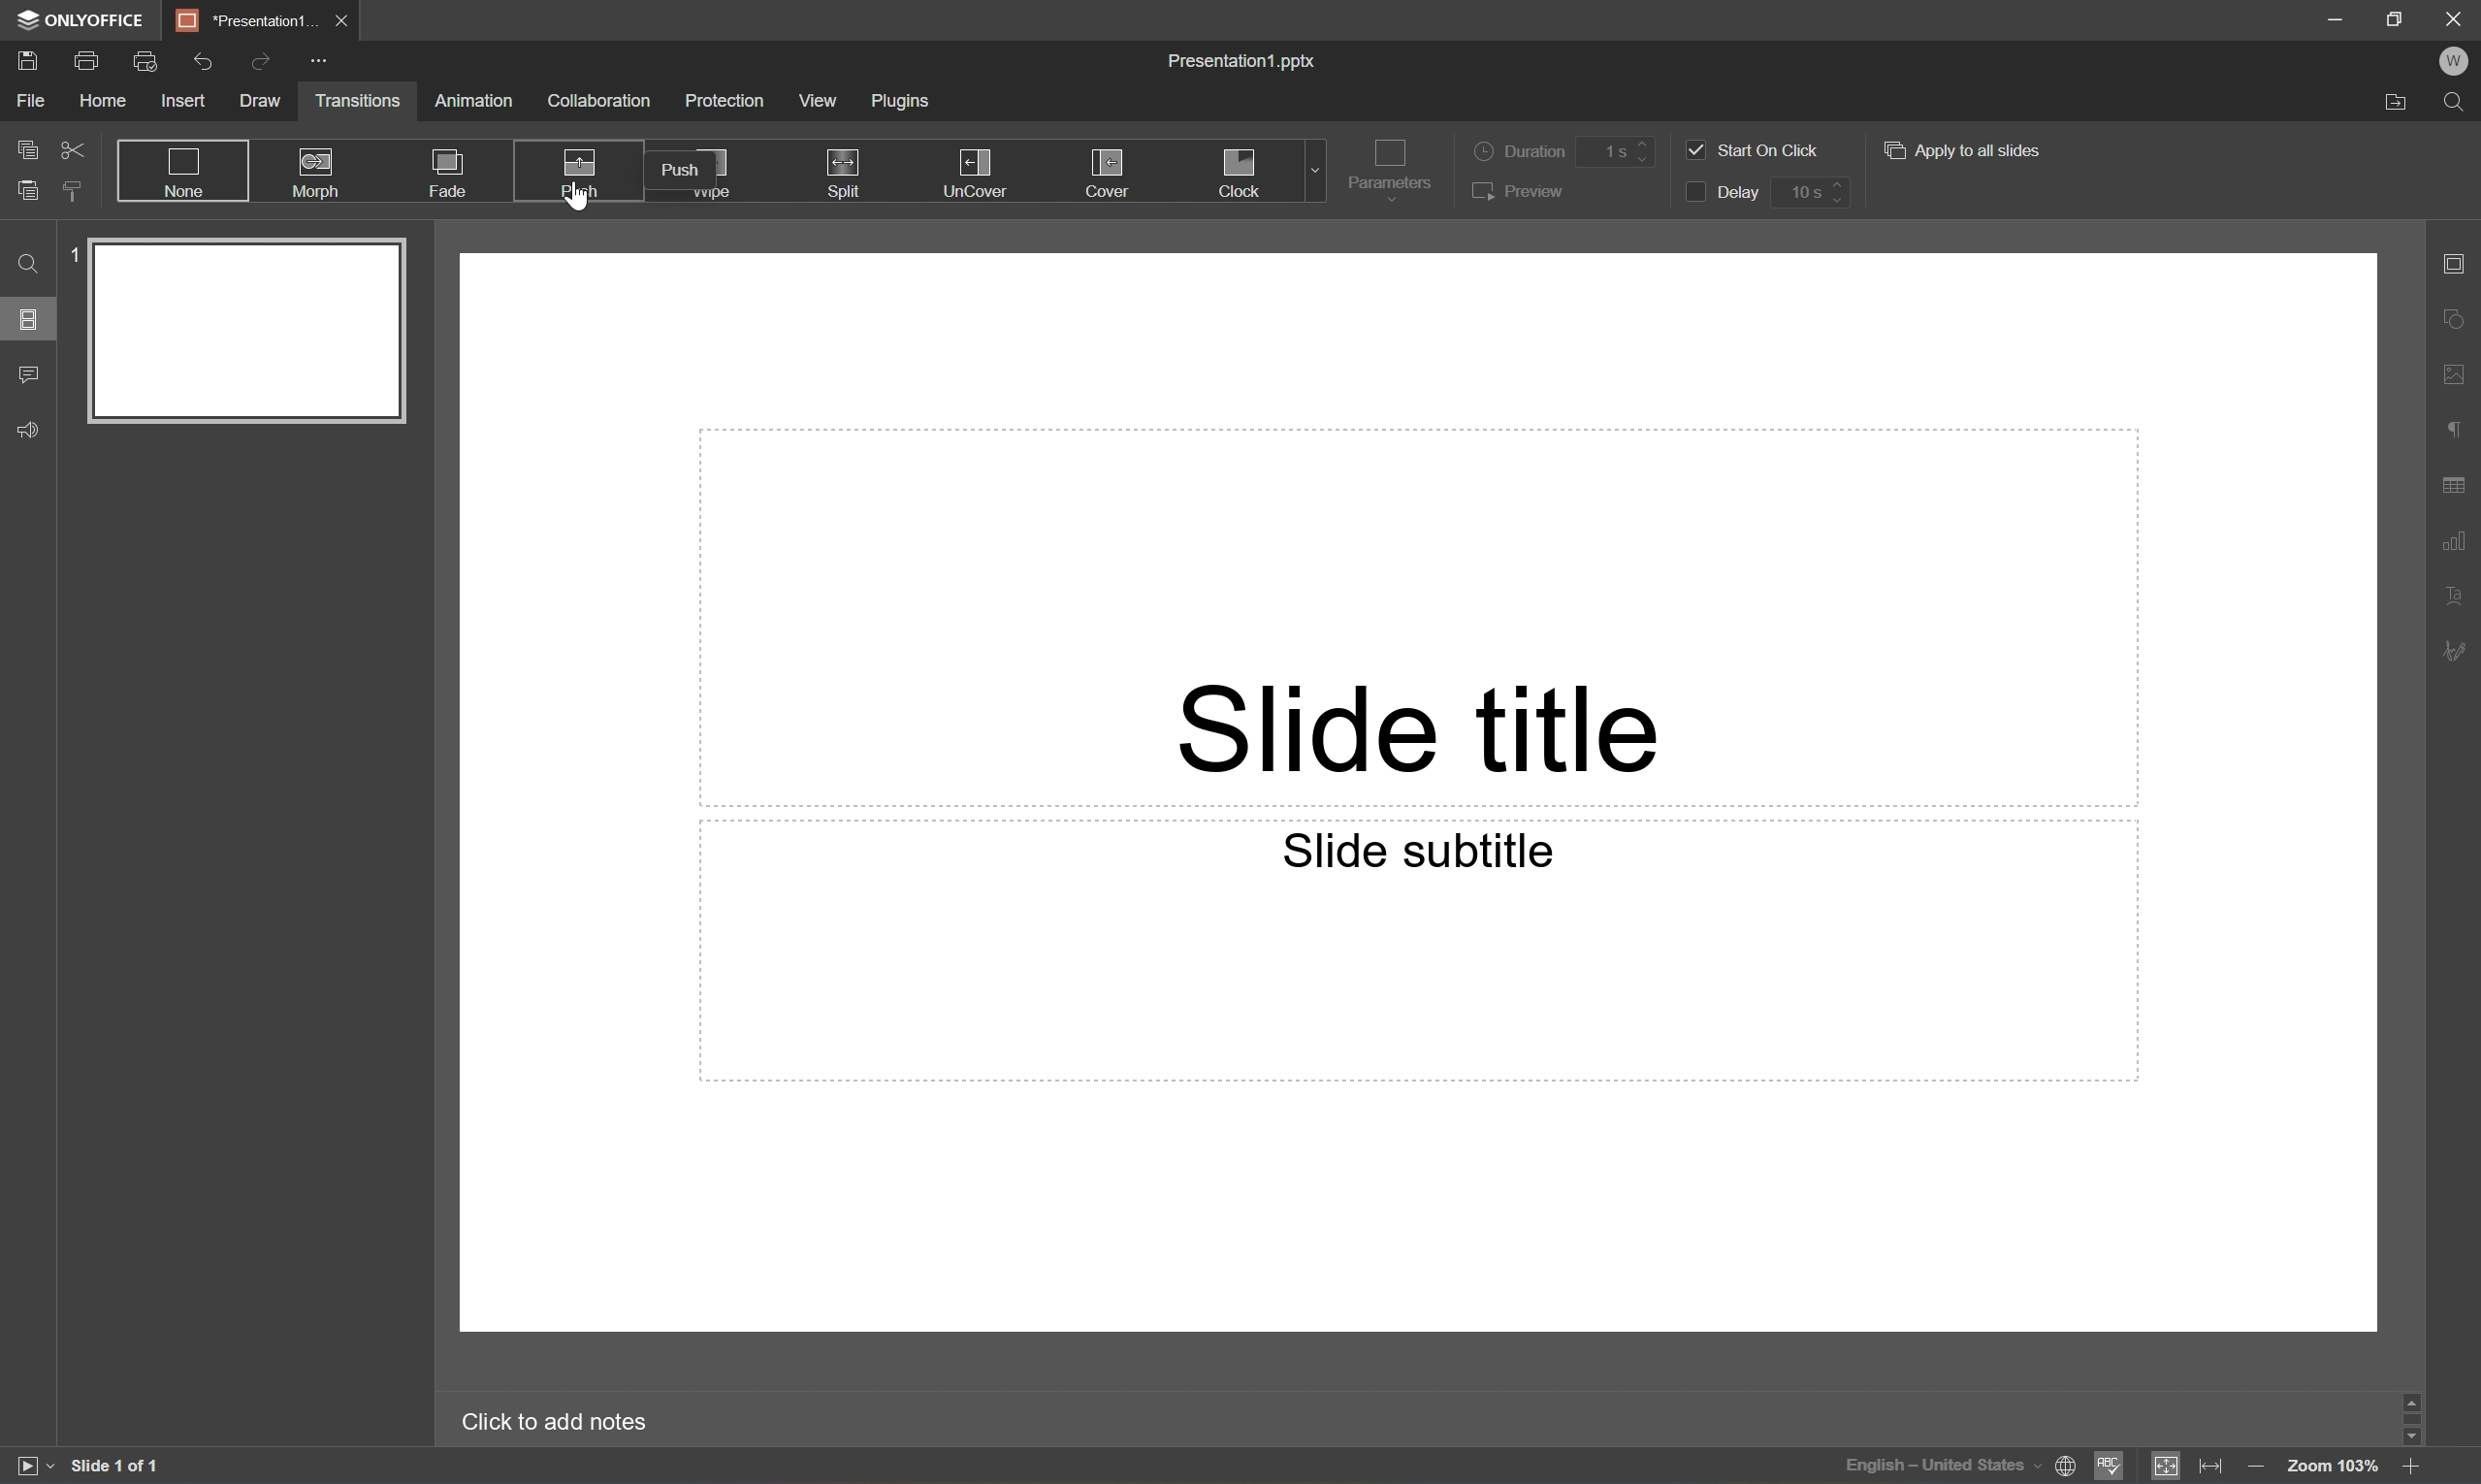  Describe the element at coordinates (2458, 317) in the screenshot. I see `Shape settings` at that location.